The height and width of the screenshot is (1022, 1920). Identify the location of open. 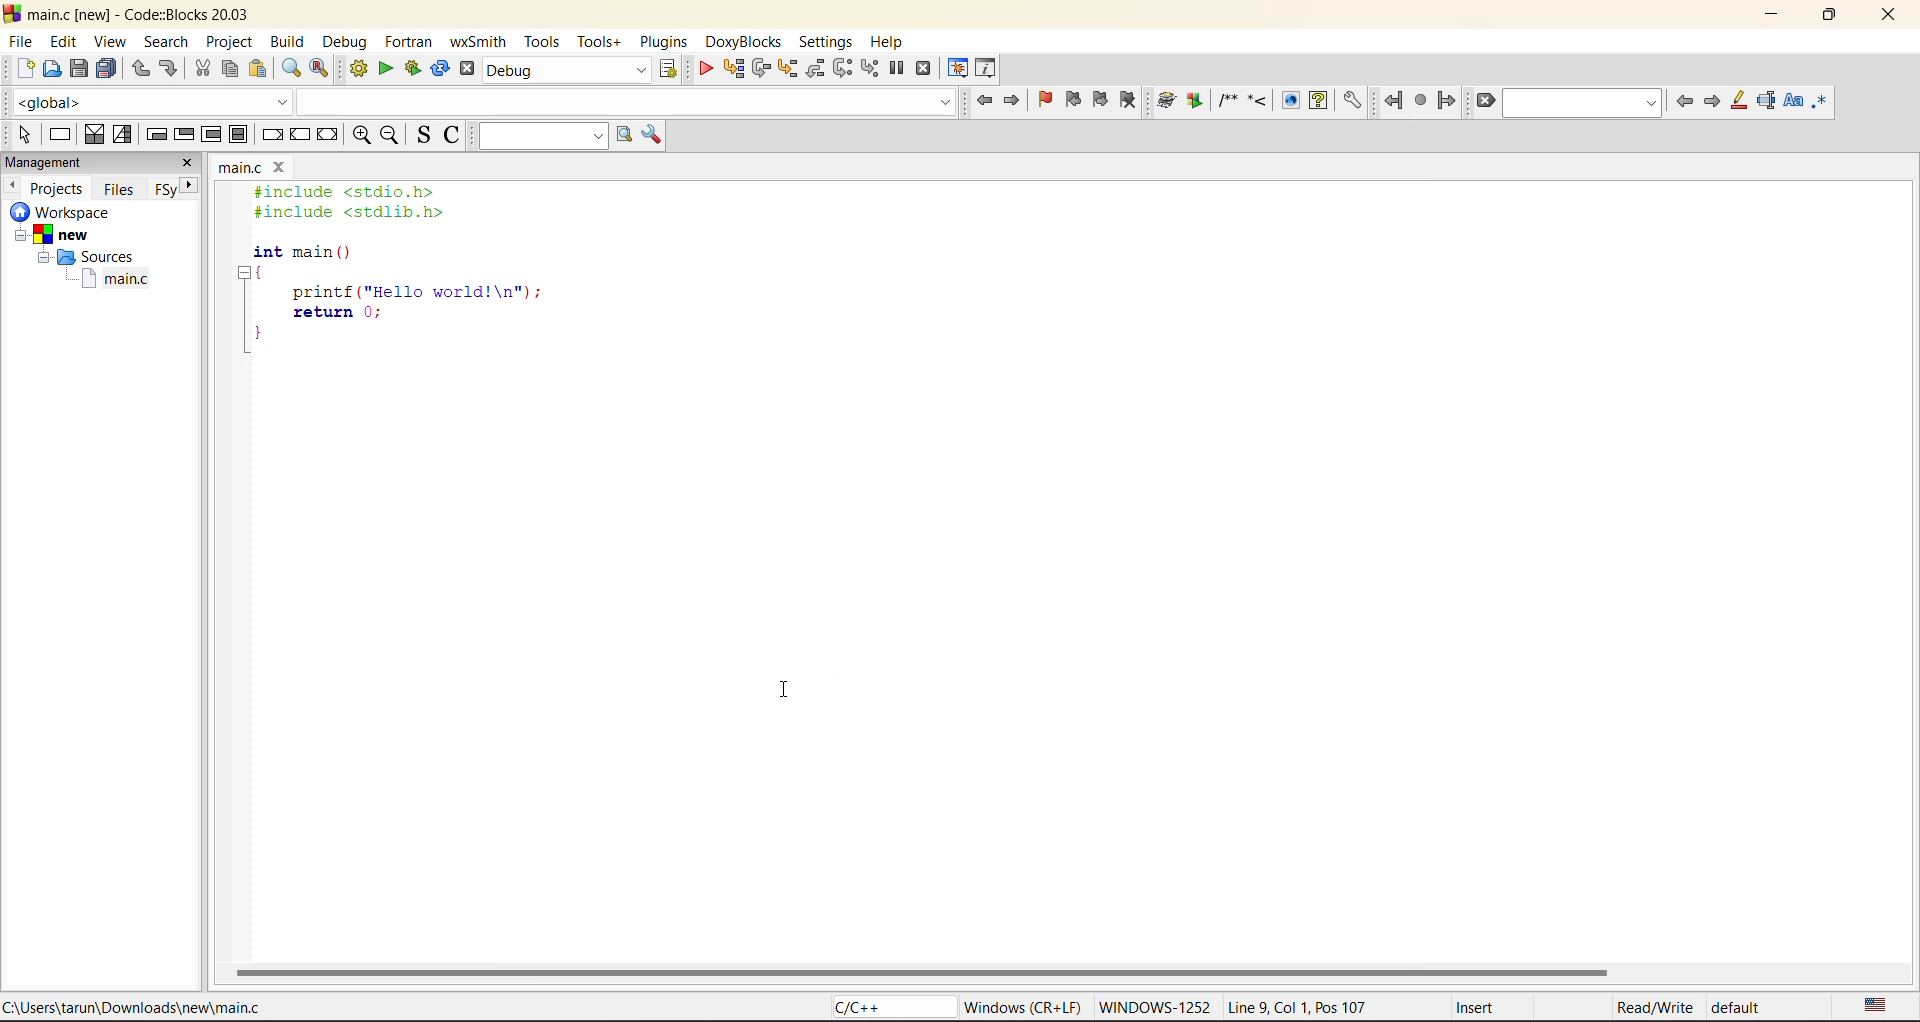
(53, 69).